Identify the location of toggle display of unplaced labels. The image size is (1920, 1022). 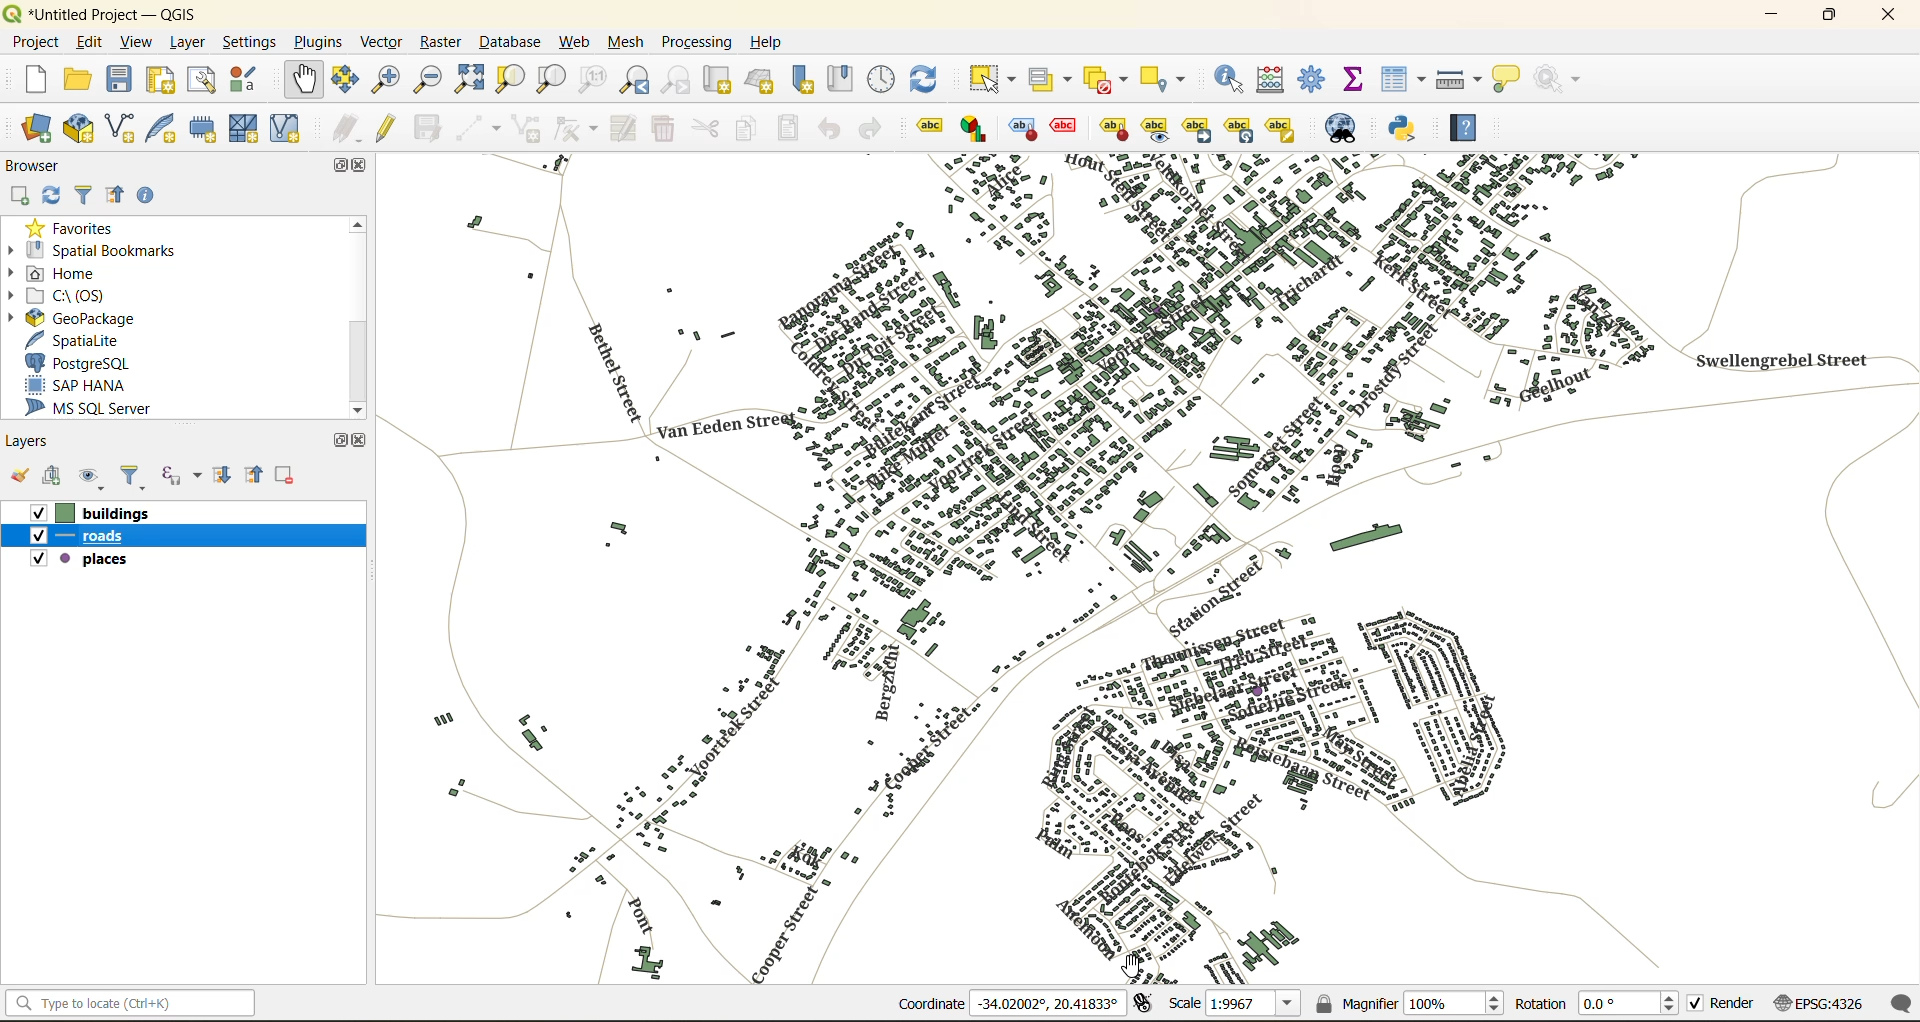
(1068, 127).